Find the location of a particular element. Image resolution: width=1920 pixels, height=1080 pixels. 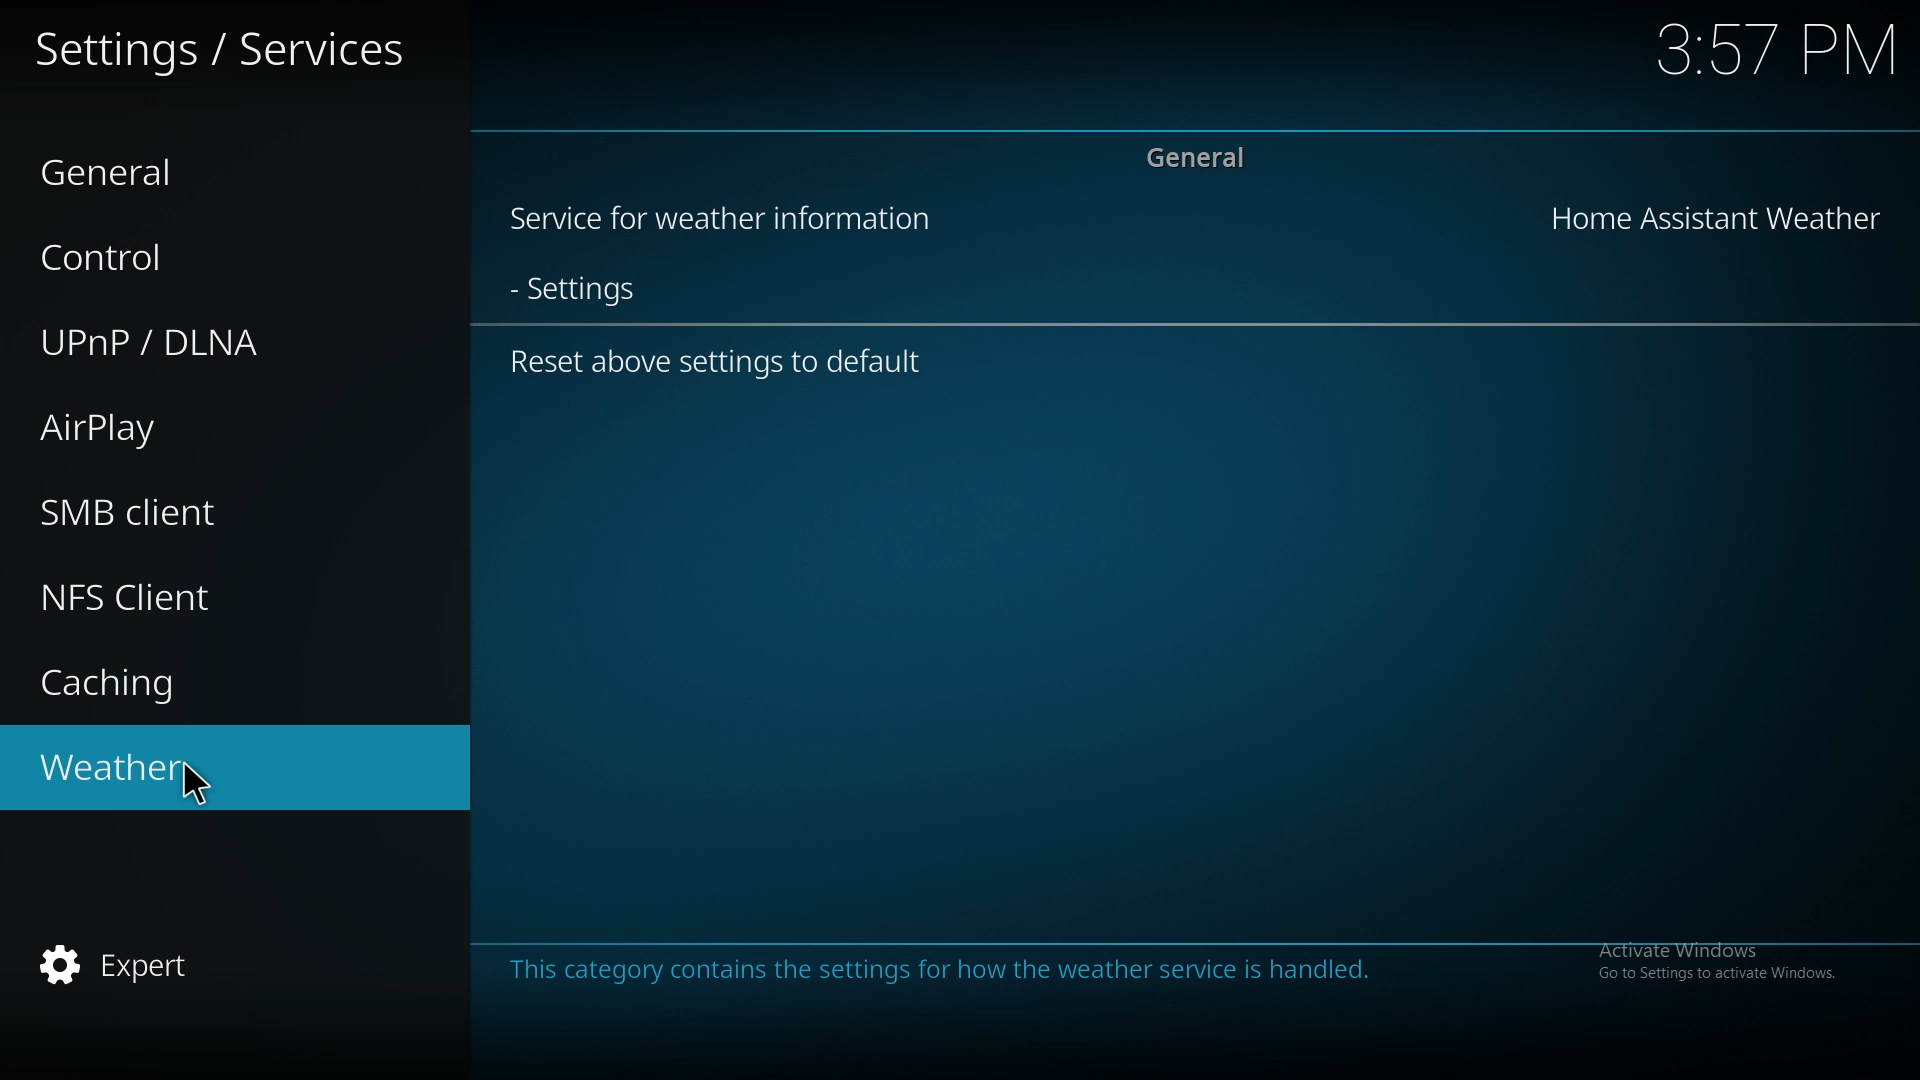

upnp/dlna is located at coordinates (206, 340).